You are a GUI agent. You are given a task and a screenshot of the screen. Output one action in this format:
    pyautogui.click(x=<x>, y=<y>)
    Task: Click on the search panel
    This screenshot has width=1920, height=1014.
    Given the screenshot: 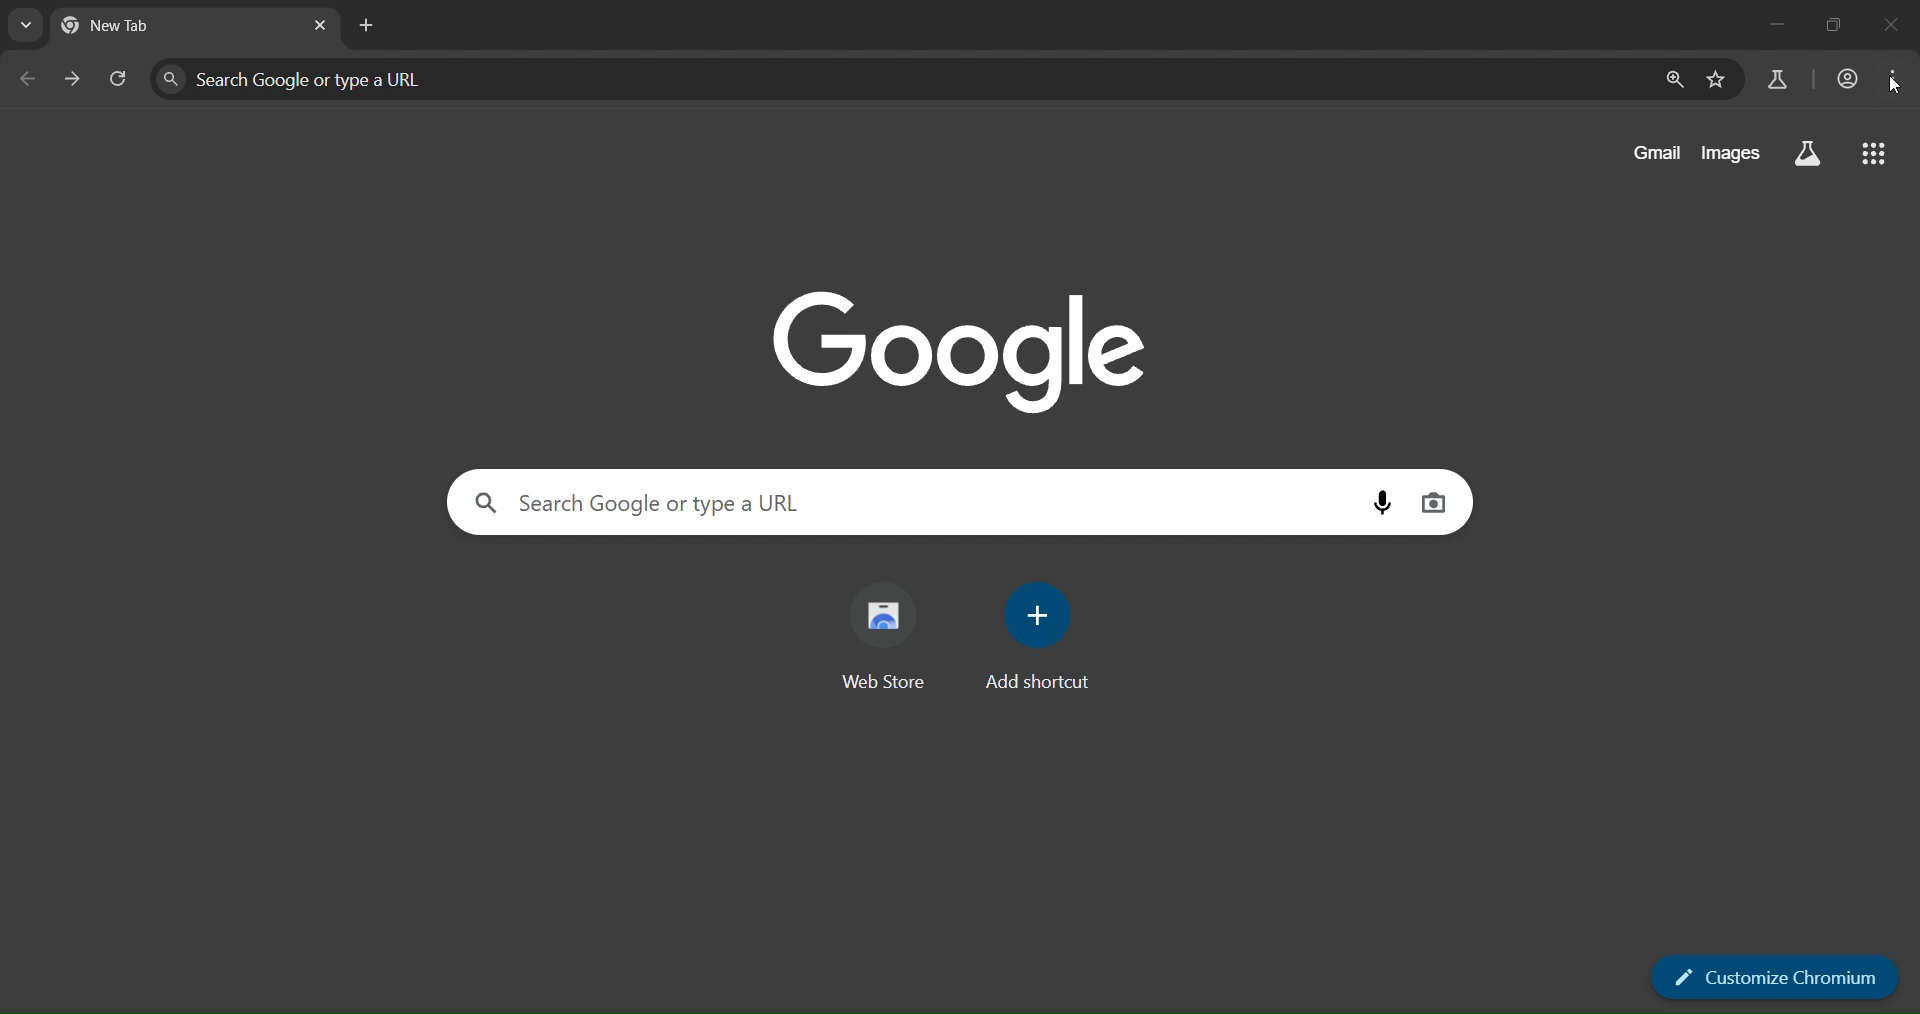 What is the action you would take?
    pyautogui.click(x=337, y=79)
    